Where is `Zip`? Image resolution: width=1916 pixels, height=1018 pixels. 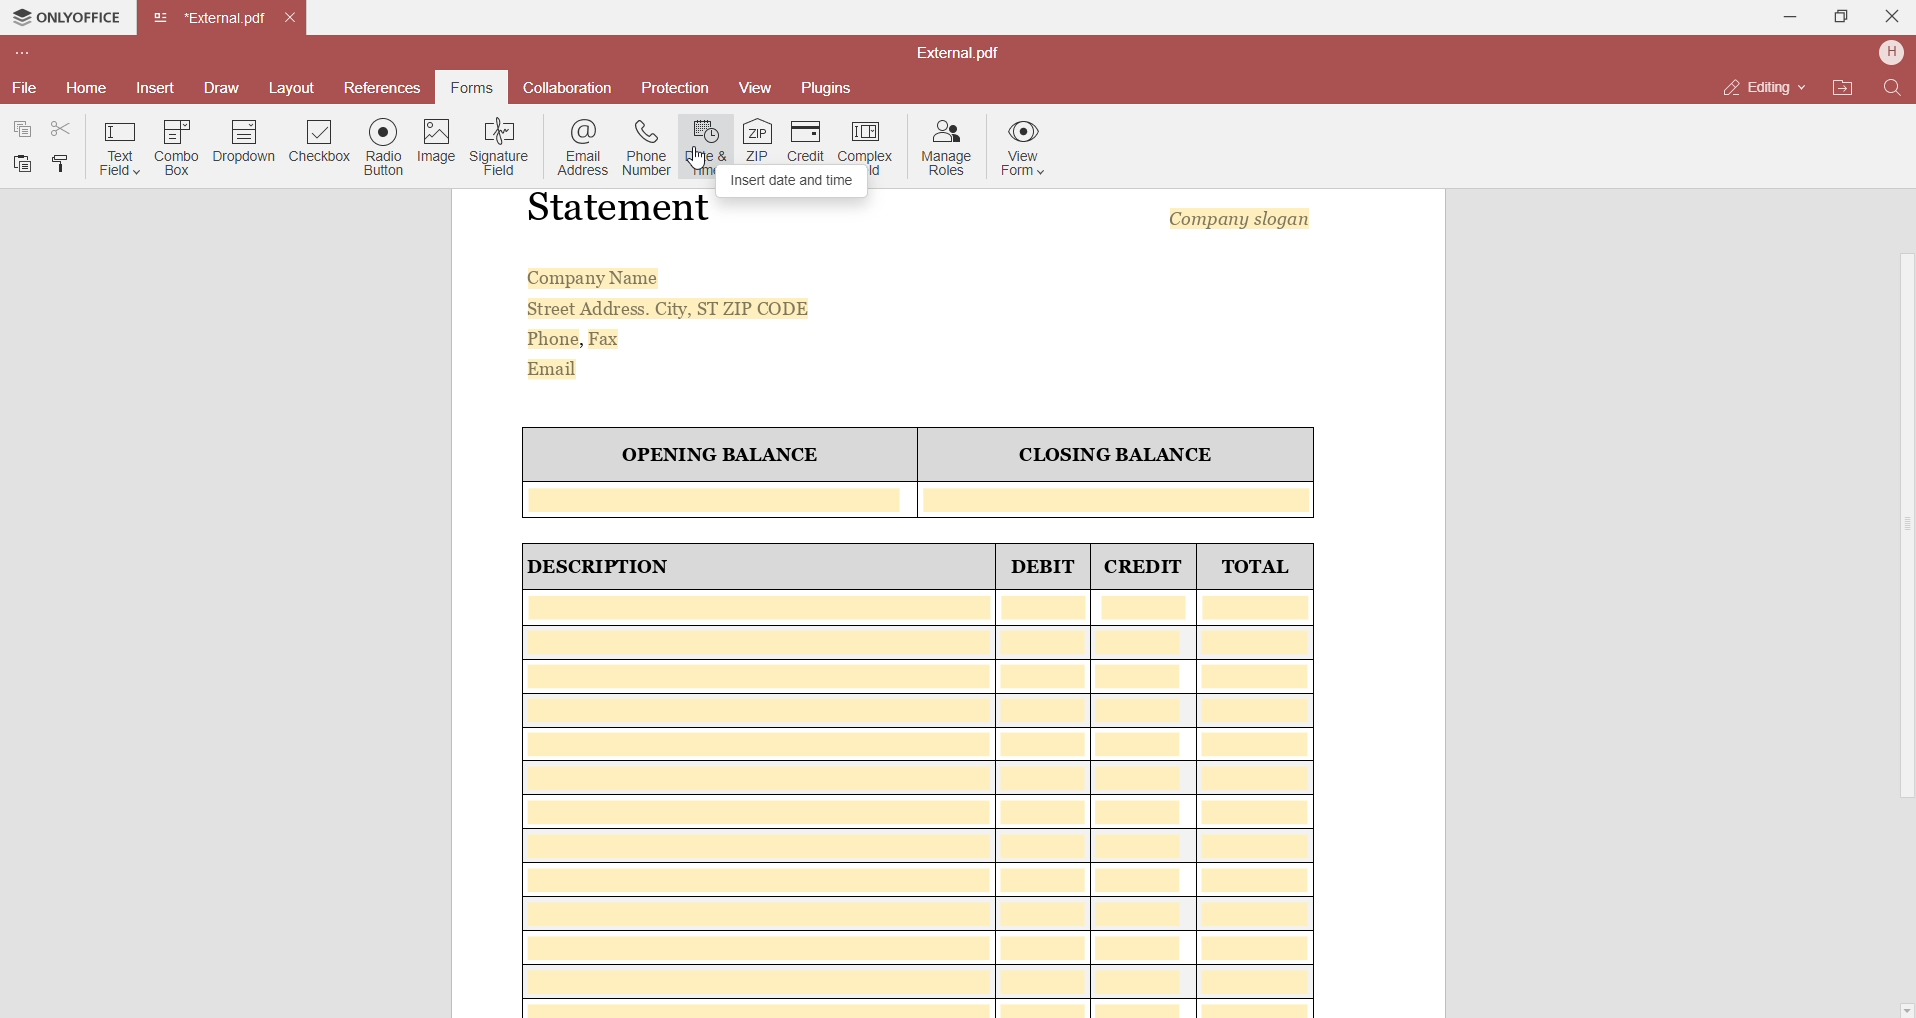 Zip is located at coordinates (756, 140).